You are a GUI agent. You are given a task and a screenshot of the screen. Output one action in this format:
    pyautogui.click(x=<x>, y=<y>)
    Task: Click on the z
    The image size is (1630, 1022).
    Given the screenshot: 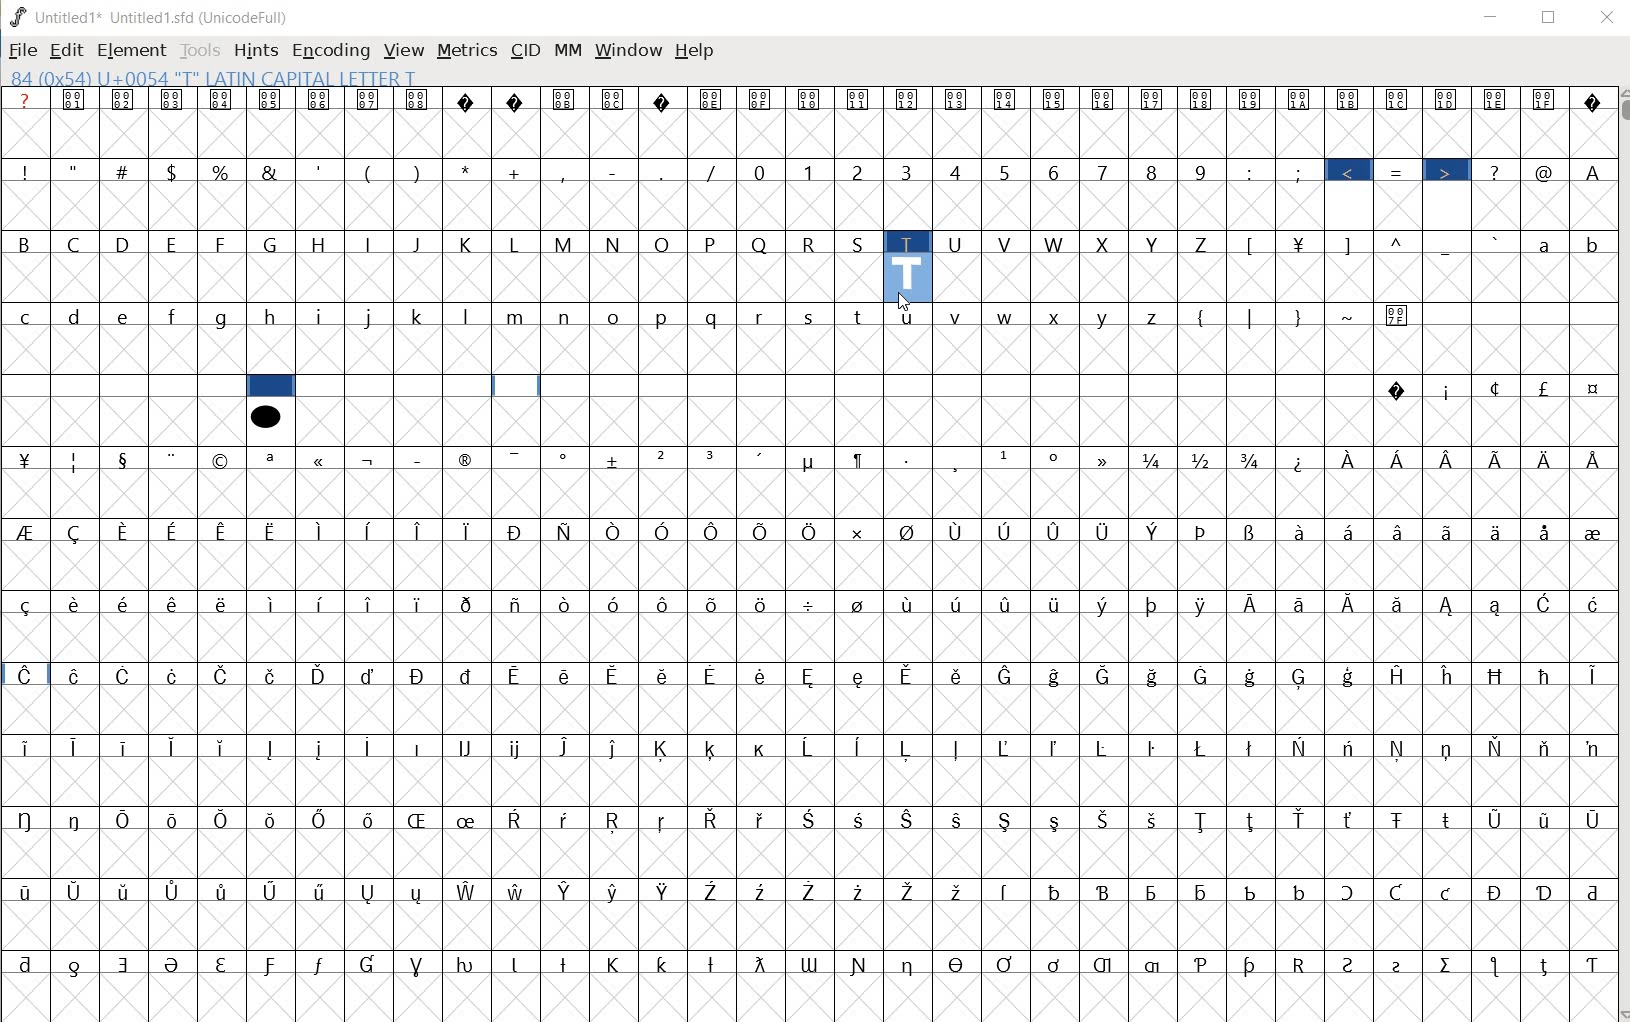 What is the action you would take?
    pyautogui.click(x=1155, y=316)
    